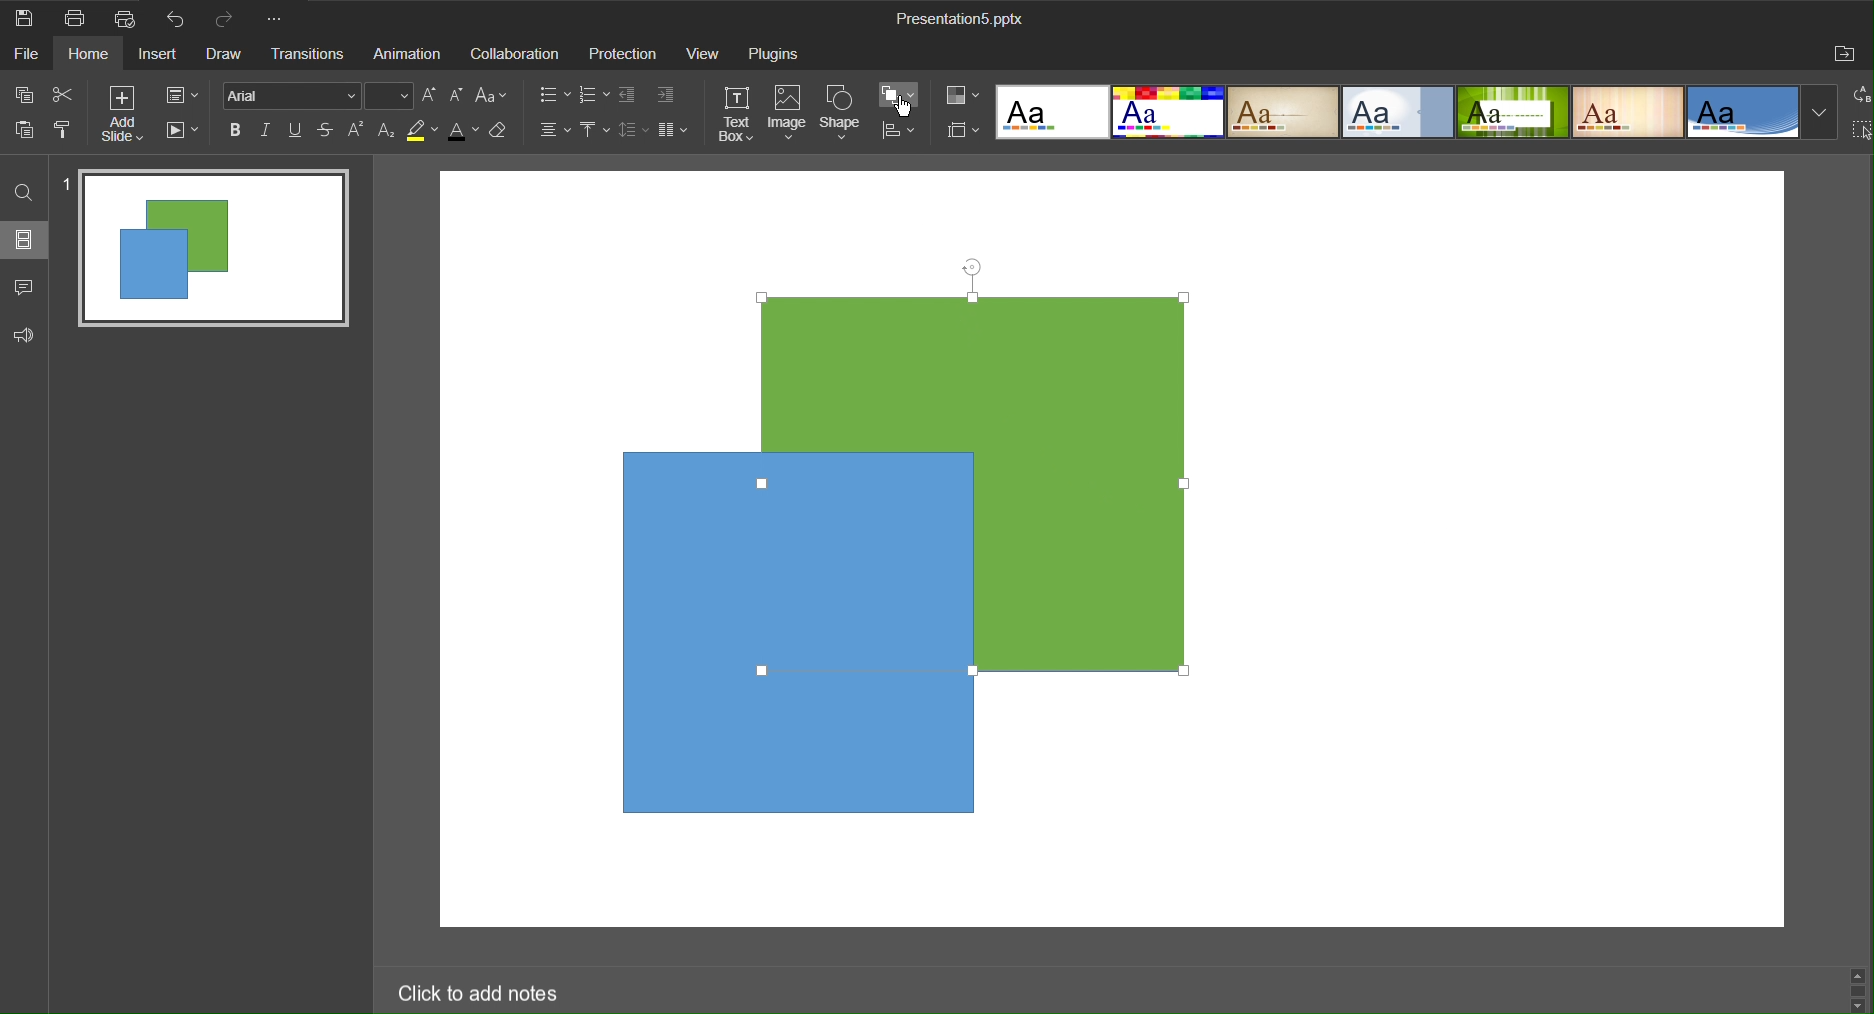 The height and width of the screenshot is (1014, 1874). What do you see at coordinates (165, 55) in the screenshot?
I see `Insert` at bounding box center [165, 55].